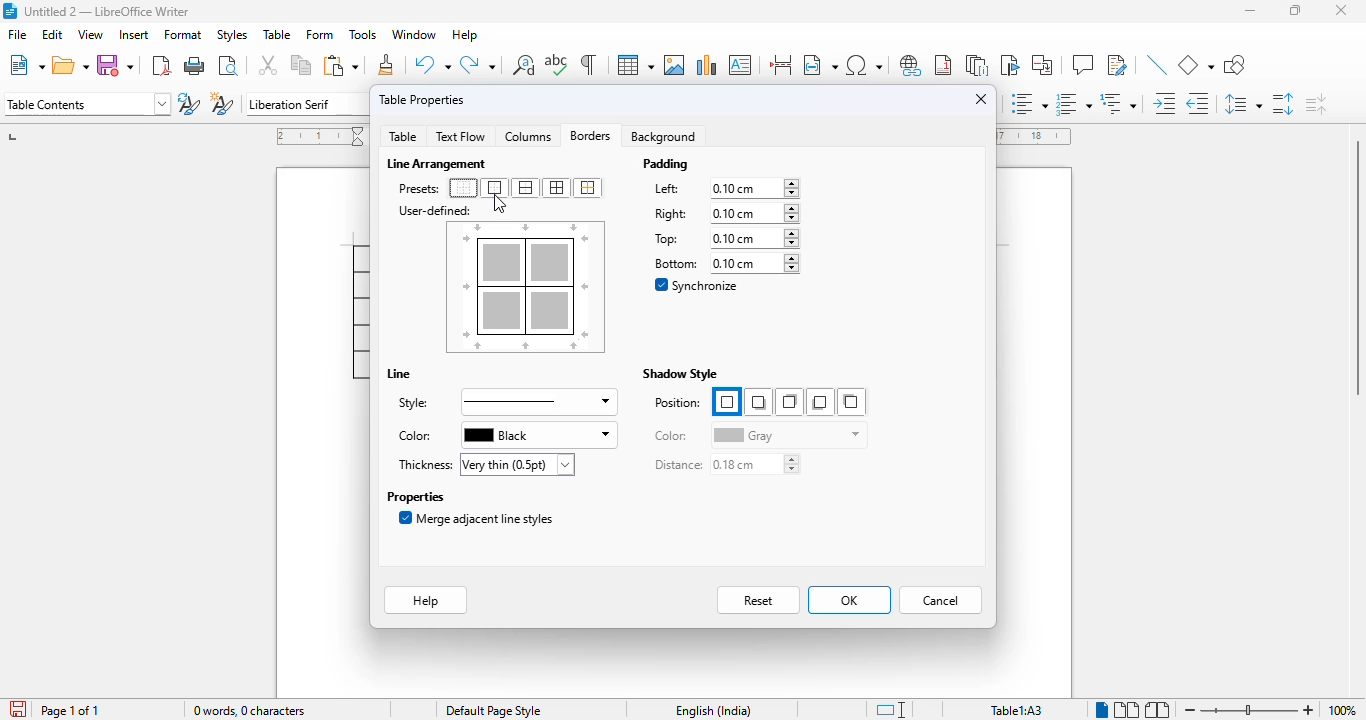 The height and width of the screenshot is (720, 1366). What do you see at coordinates (1017, 710) in the screenshot?
I see `table1:A3` at bounding box center [1017, 710].